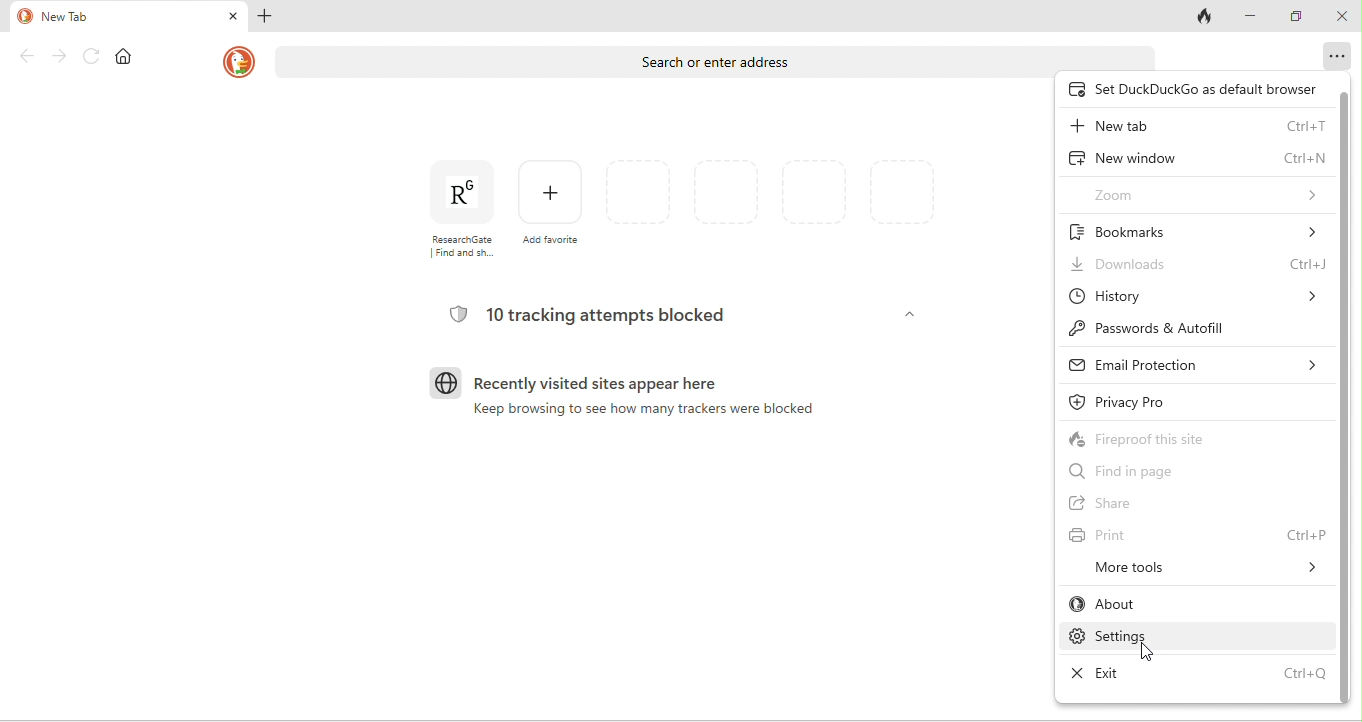 The image size is (1362, 722). Describe the element at coordinates (1198, 157) in the screenshot. I see `new window` at that location.